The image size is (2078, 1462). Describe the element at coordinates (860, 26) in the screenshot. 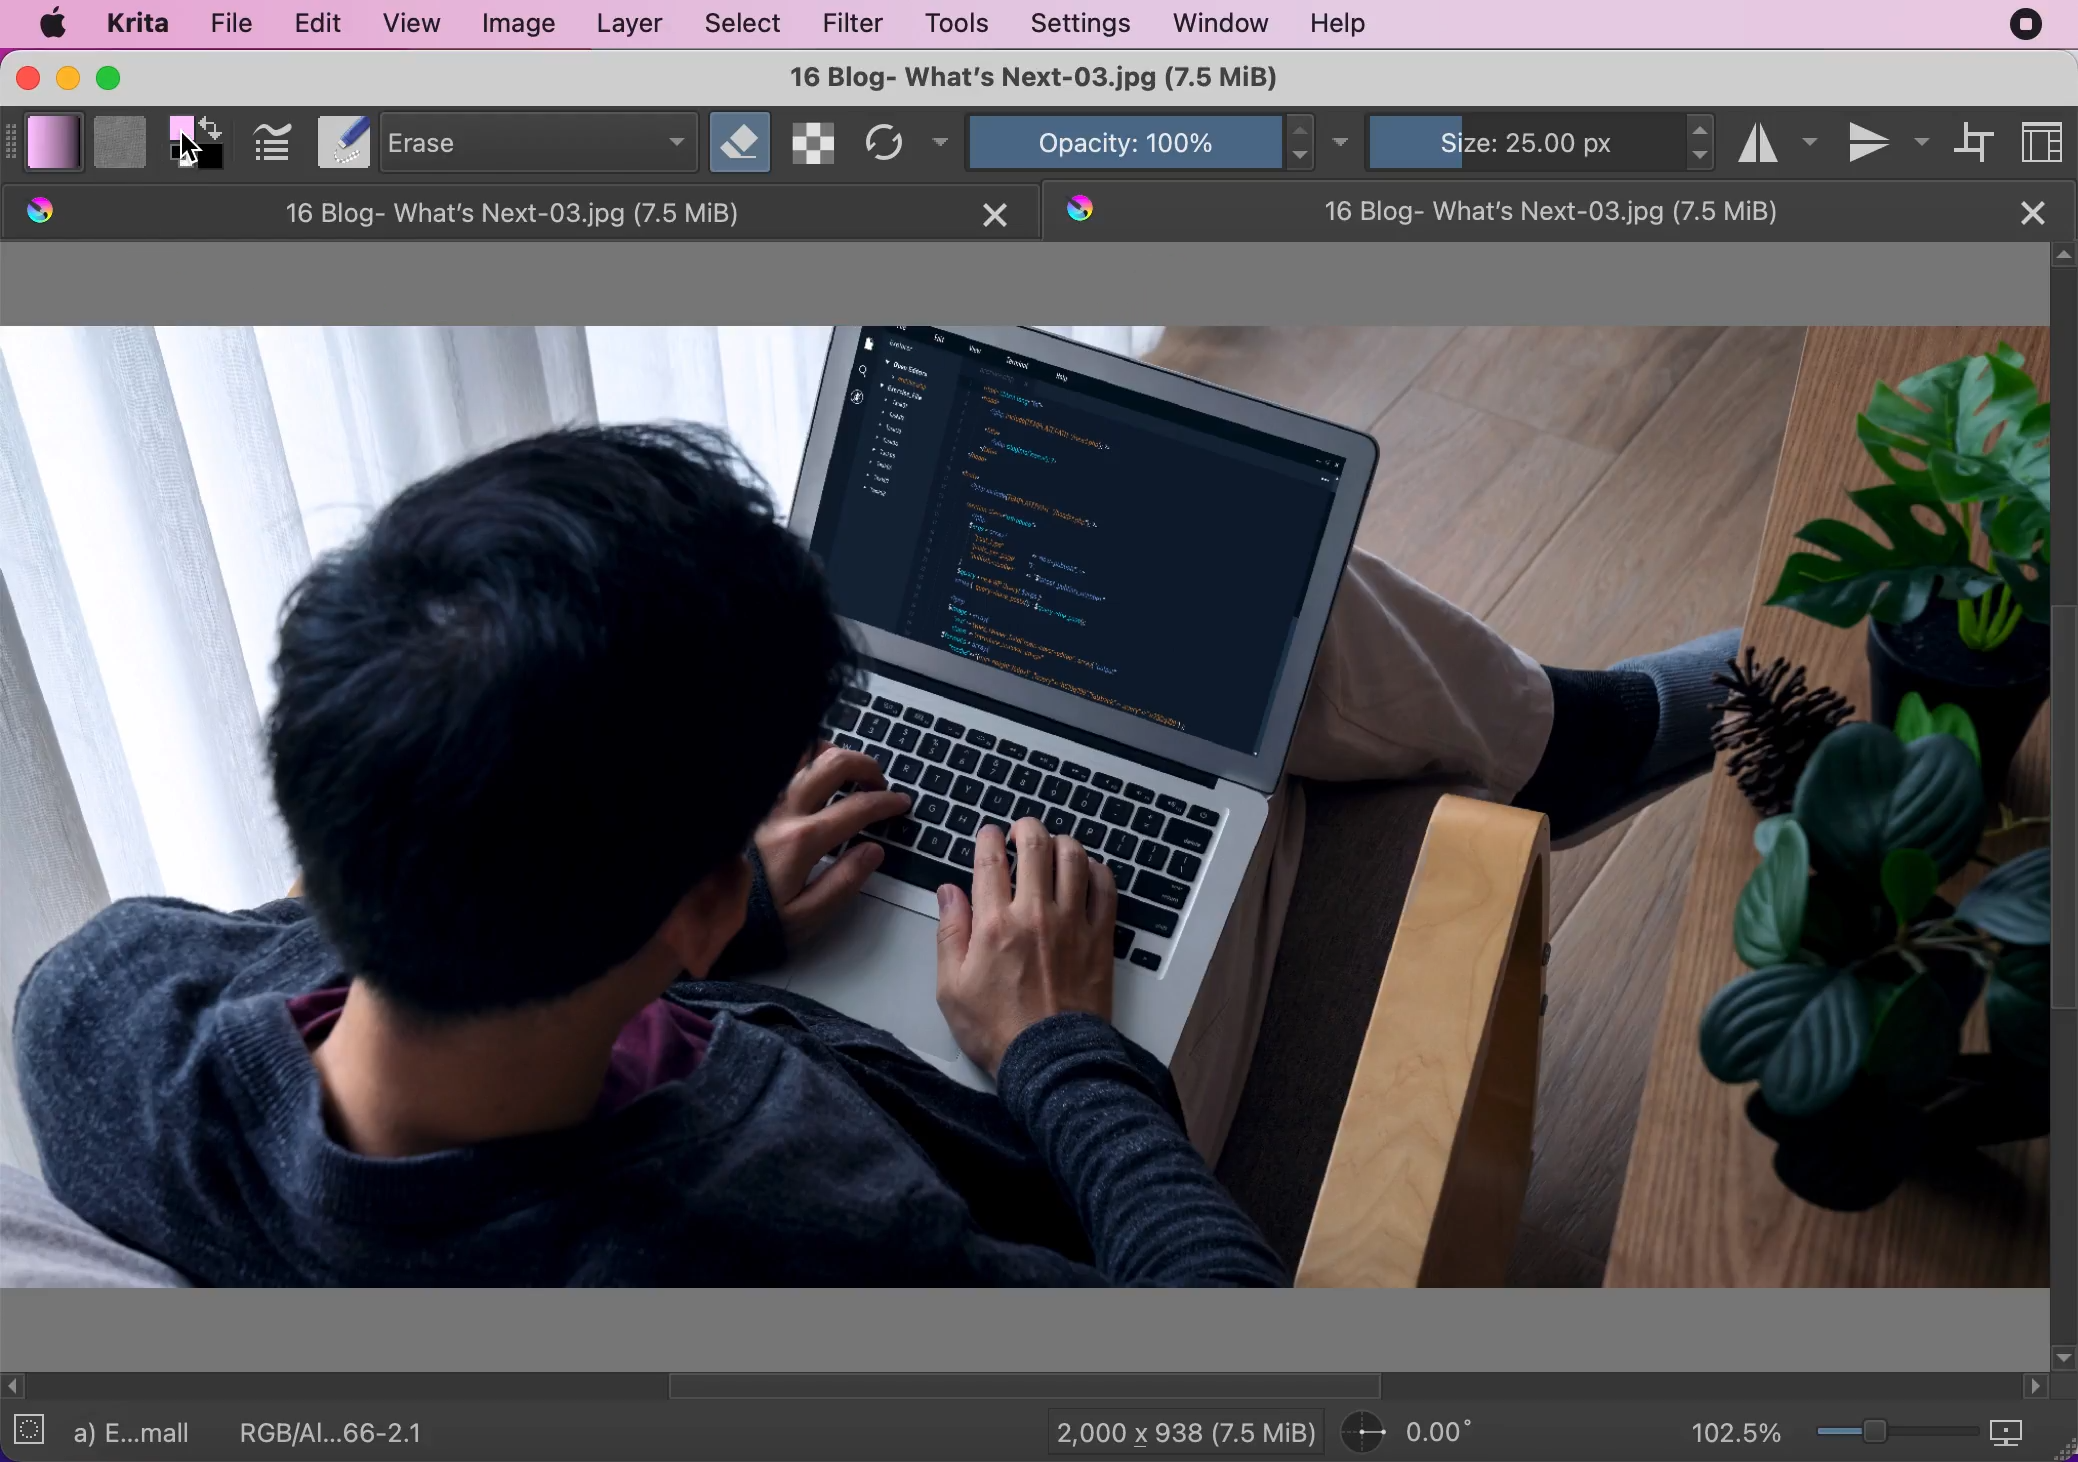

I see `filter` at that location.